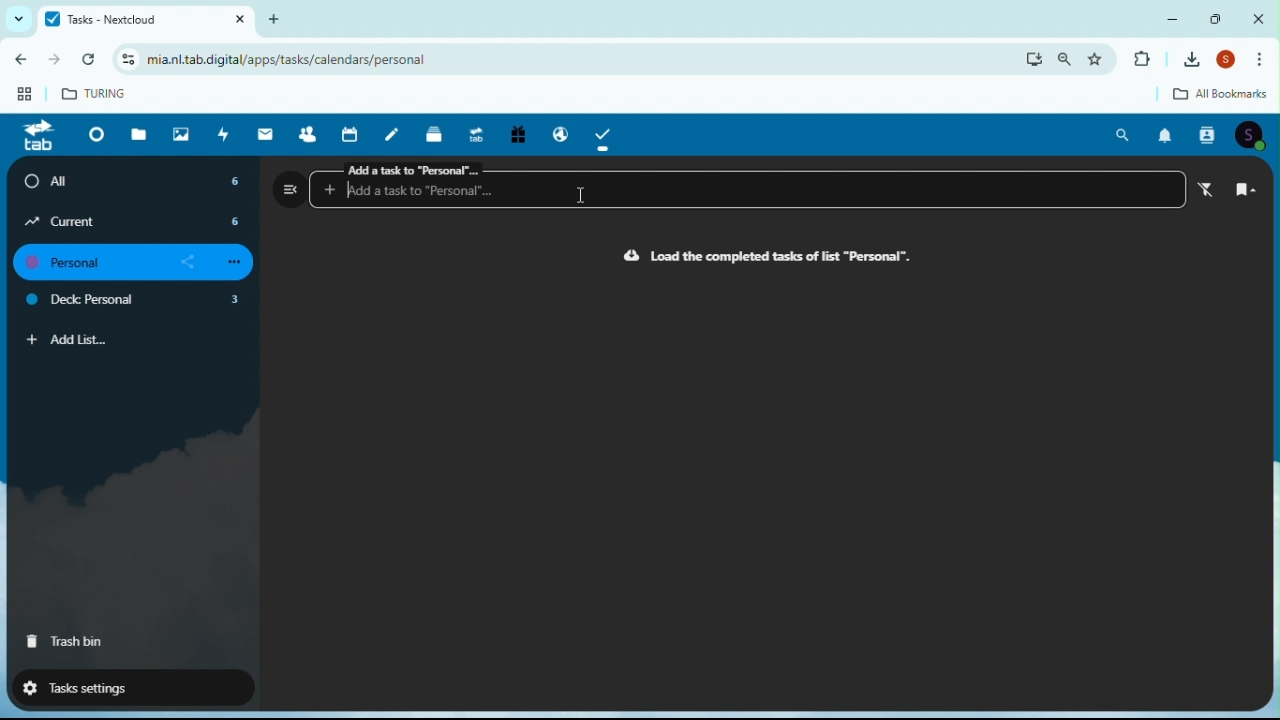  I want to click on Restore, so click(1218, 18).